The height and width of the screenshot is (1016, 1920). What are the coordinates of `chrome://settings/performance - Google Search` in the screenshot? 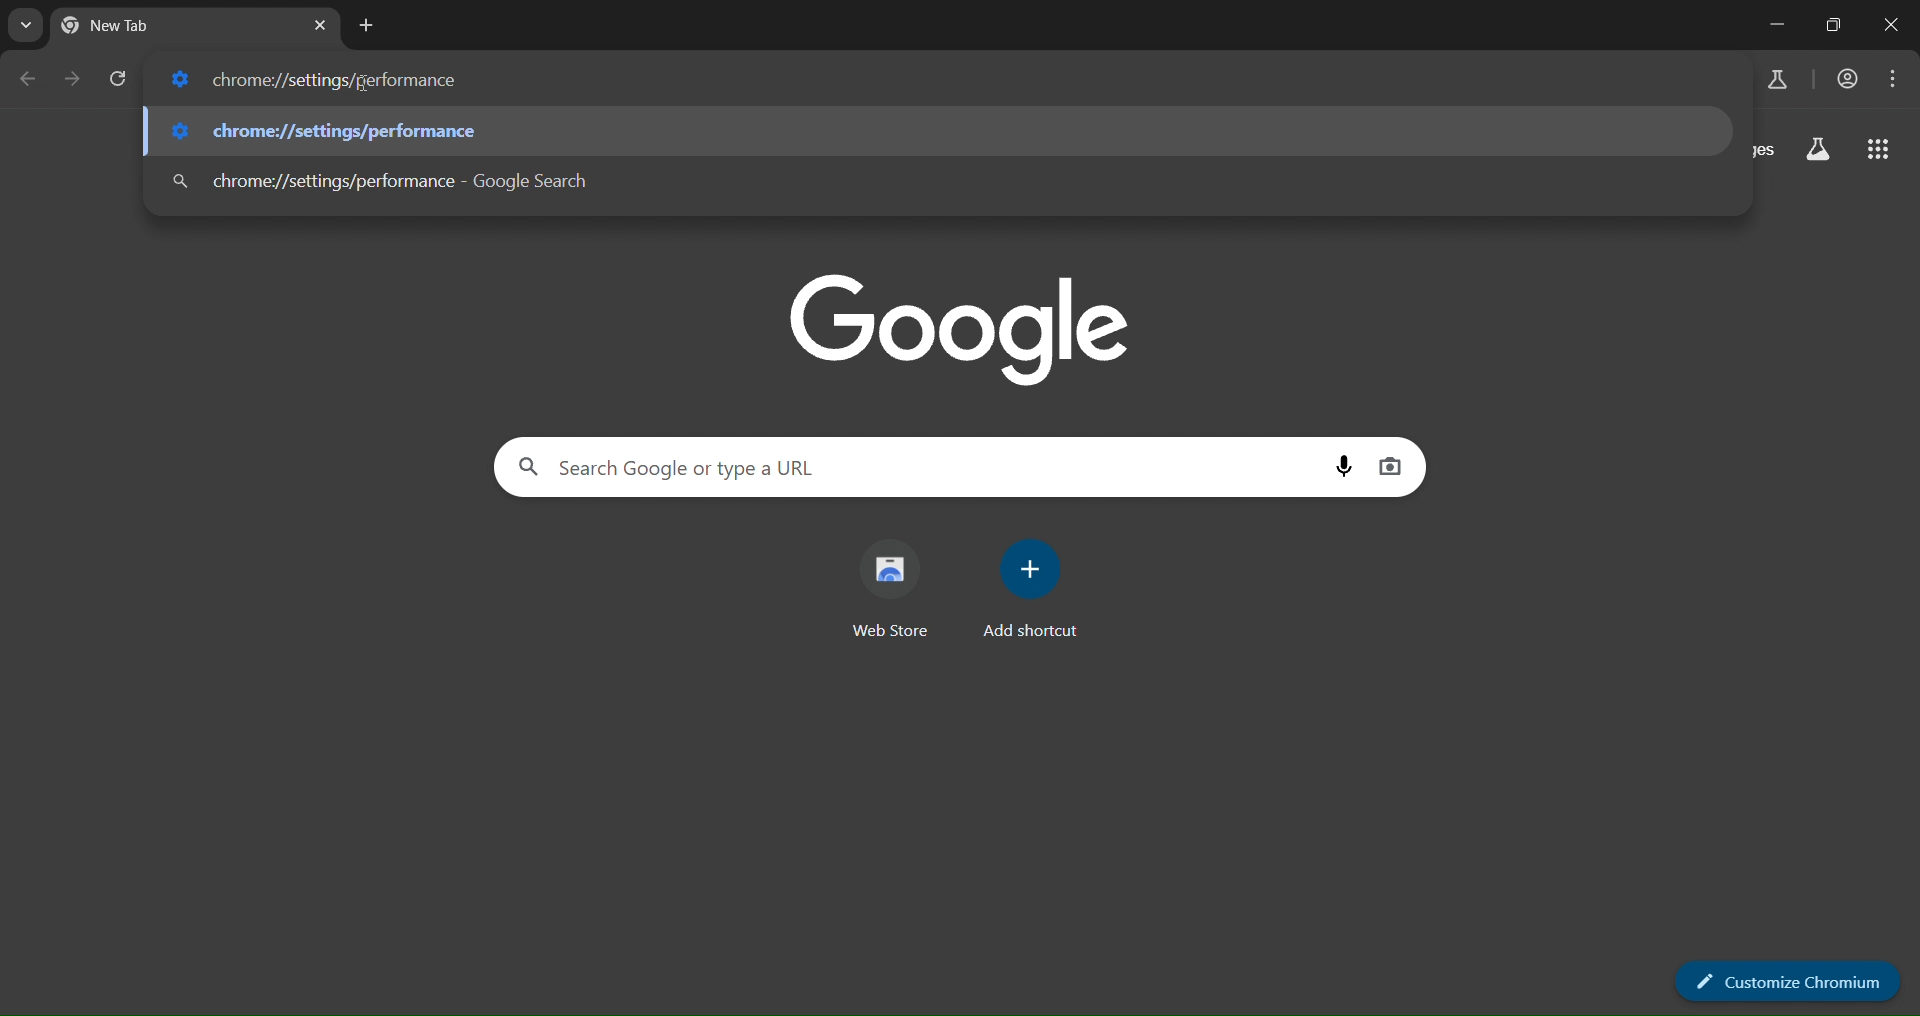 It's located at (930, 181).